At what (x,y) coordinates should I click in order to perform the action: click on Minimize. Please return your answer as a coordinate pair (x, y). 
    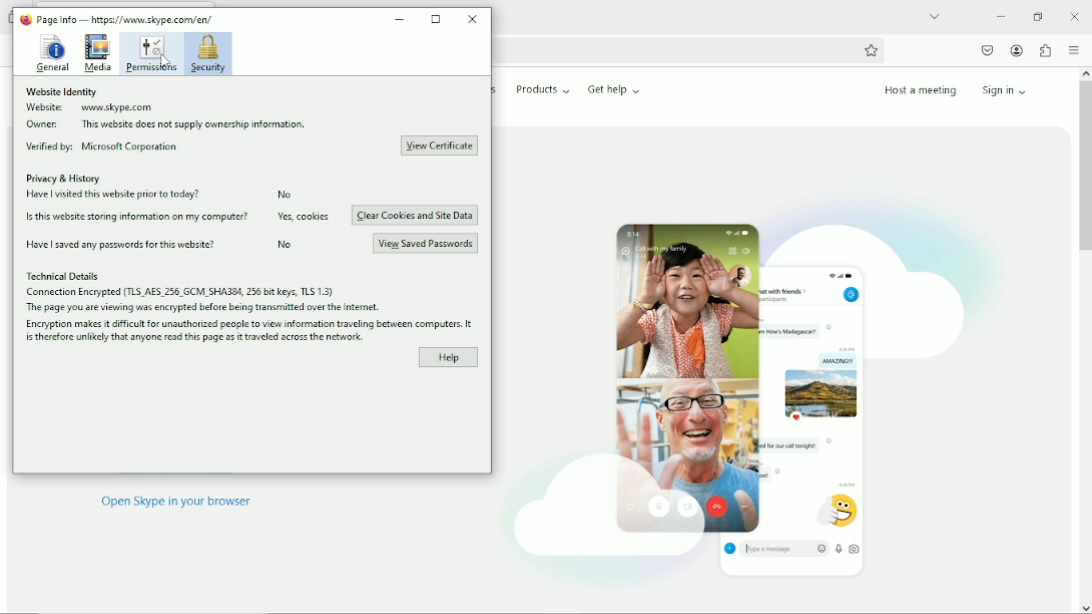
    Looking at the image, I should click on (1000, 16).